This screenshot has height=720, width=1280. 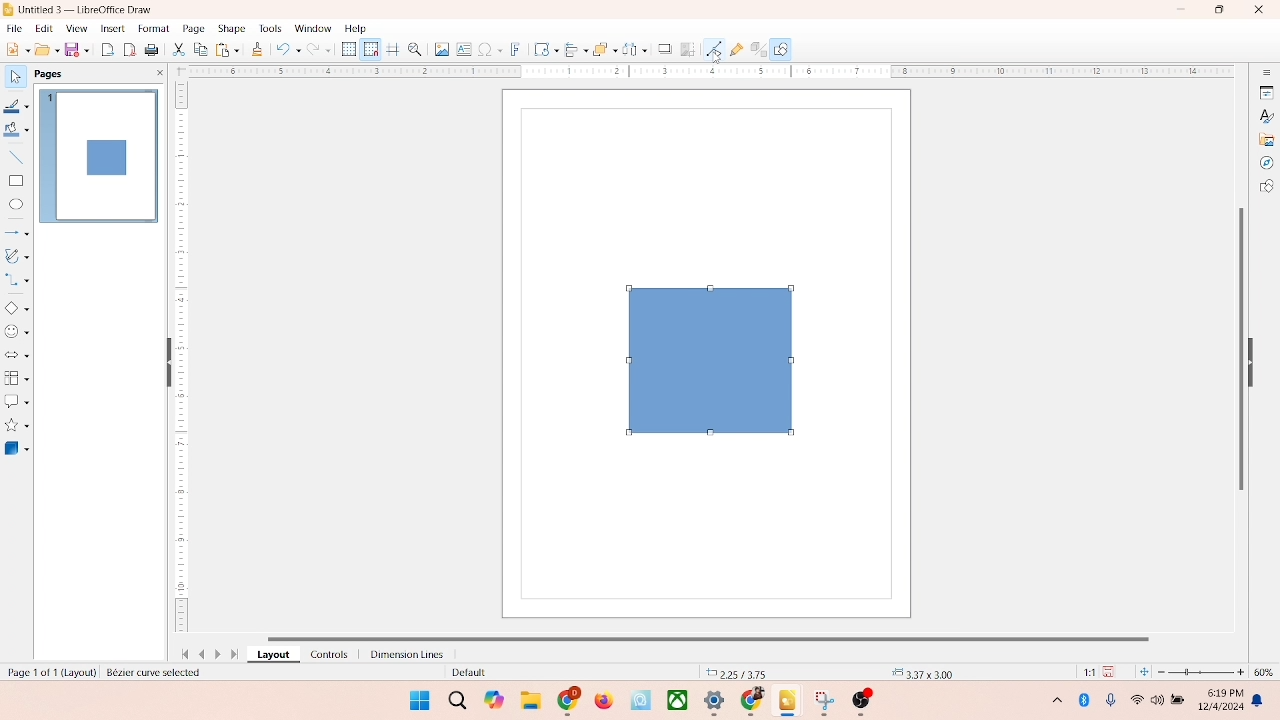 I want to click on coordinates, so click(x=737, y=671).